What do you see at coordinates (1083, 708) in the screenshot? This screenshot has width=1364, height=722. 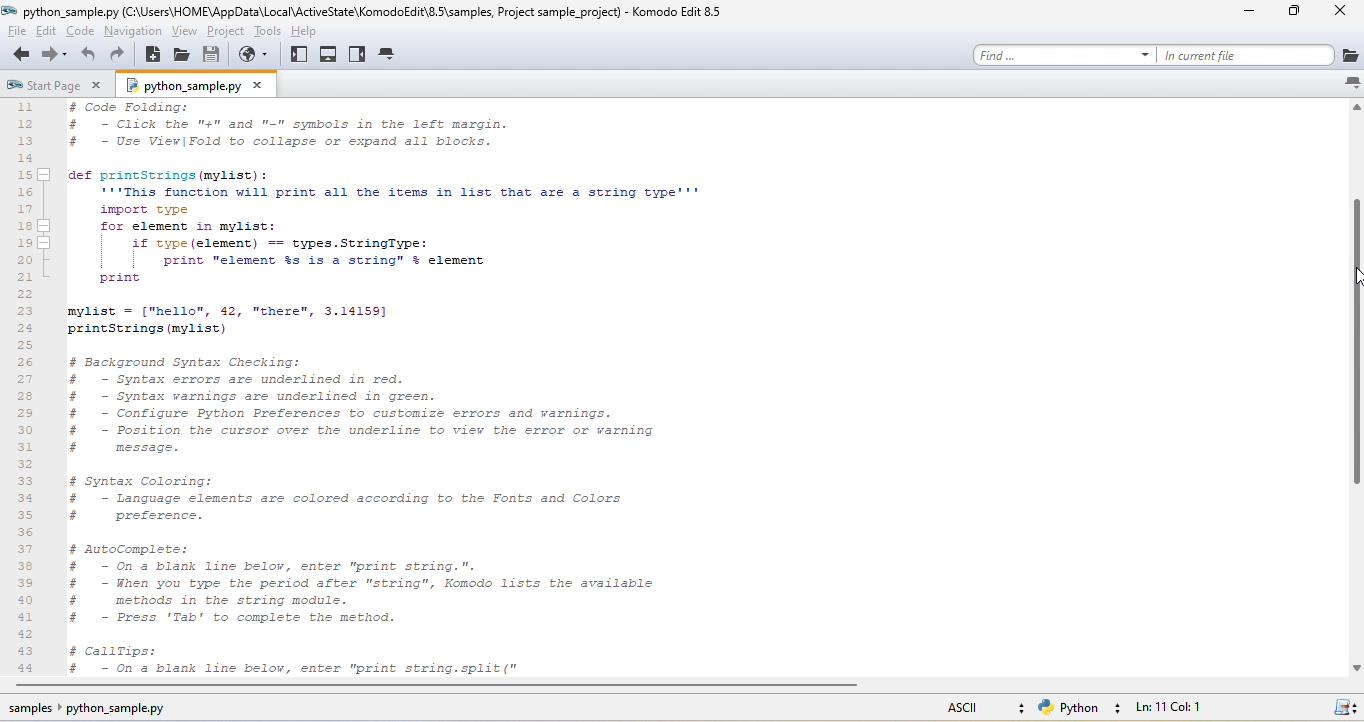 I see `python` at bounding box center [1083, 708].